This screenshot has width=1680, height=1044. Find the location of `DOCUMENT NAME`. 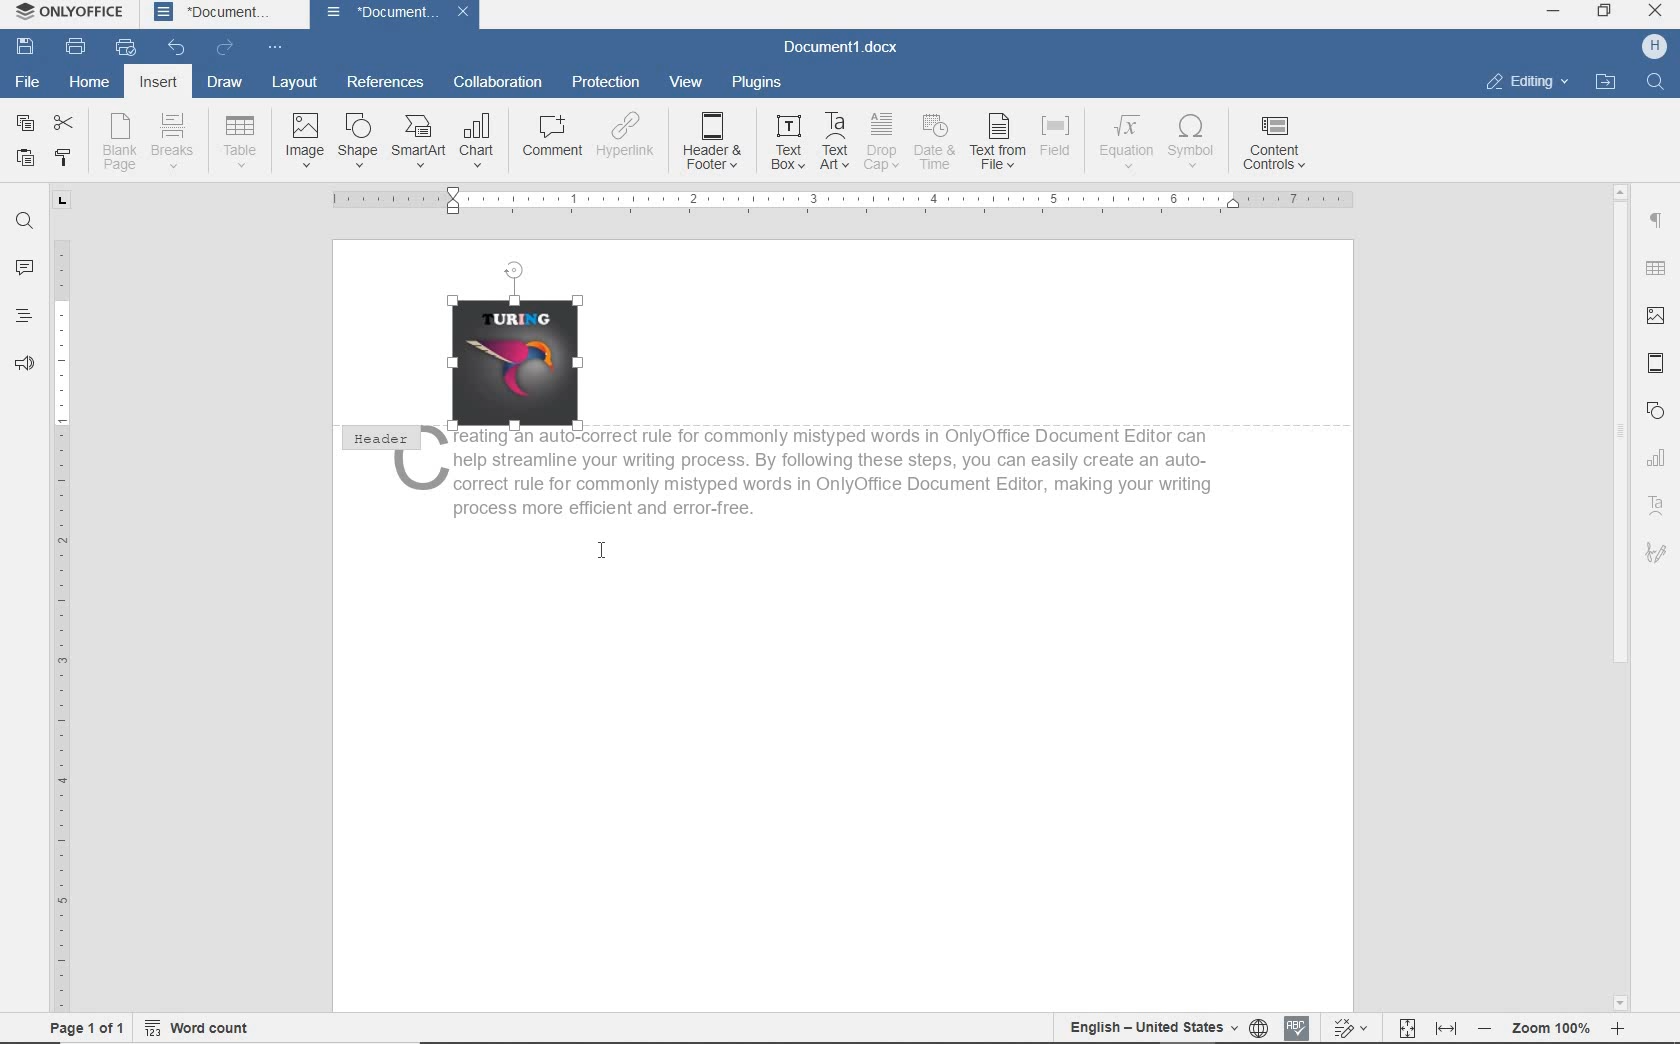

DOCUMENT NAME is located at coordinates (396, 14).